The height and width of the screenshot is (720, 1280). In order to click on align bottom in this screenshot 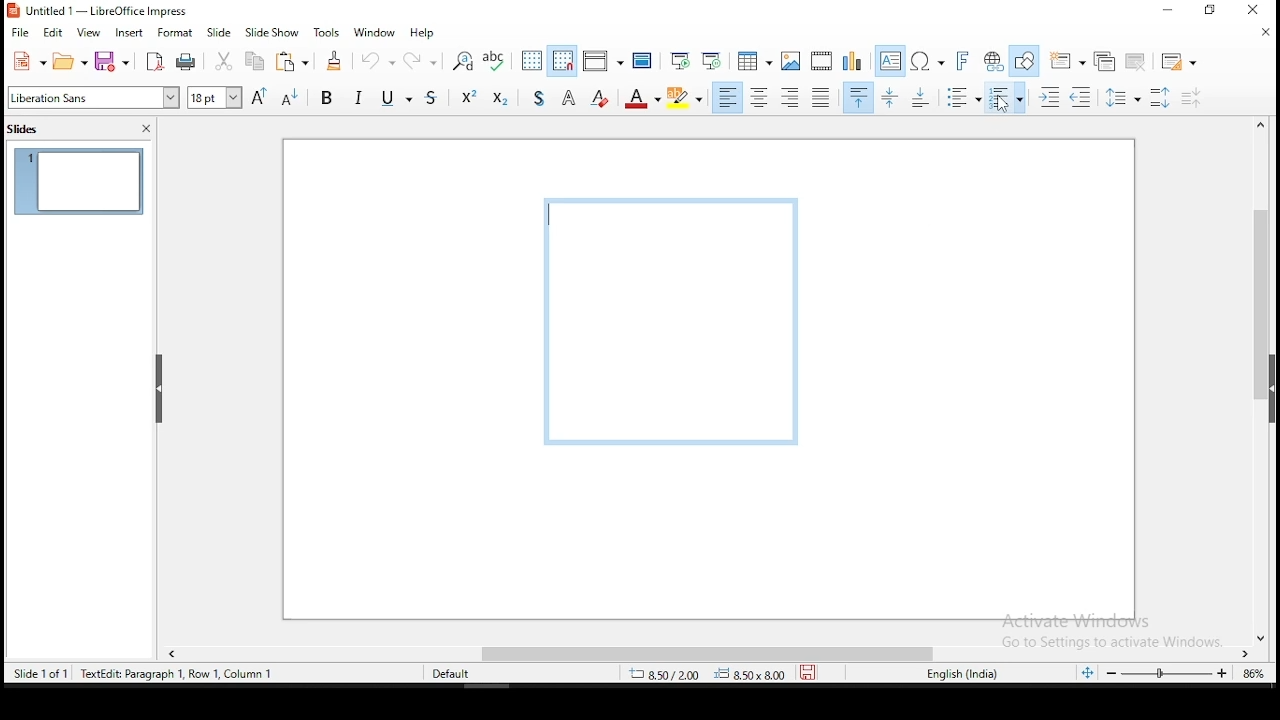, I will do `click(918, 99)`.